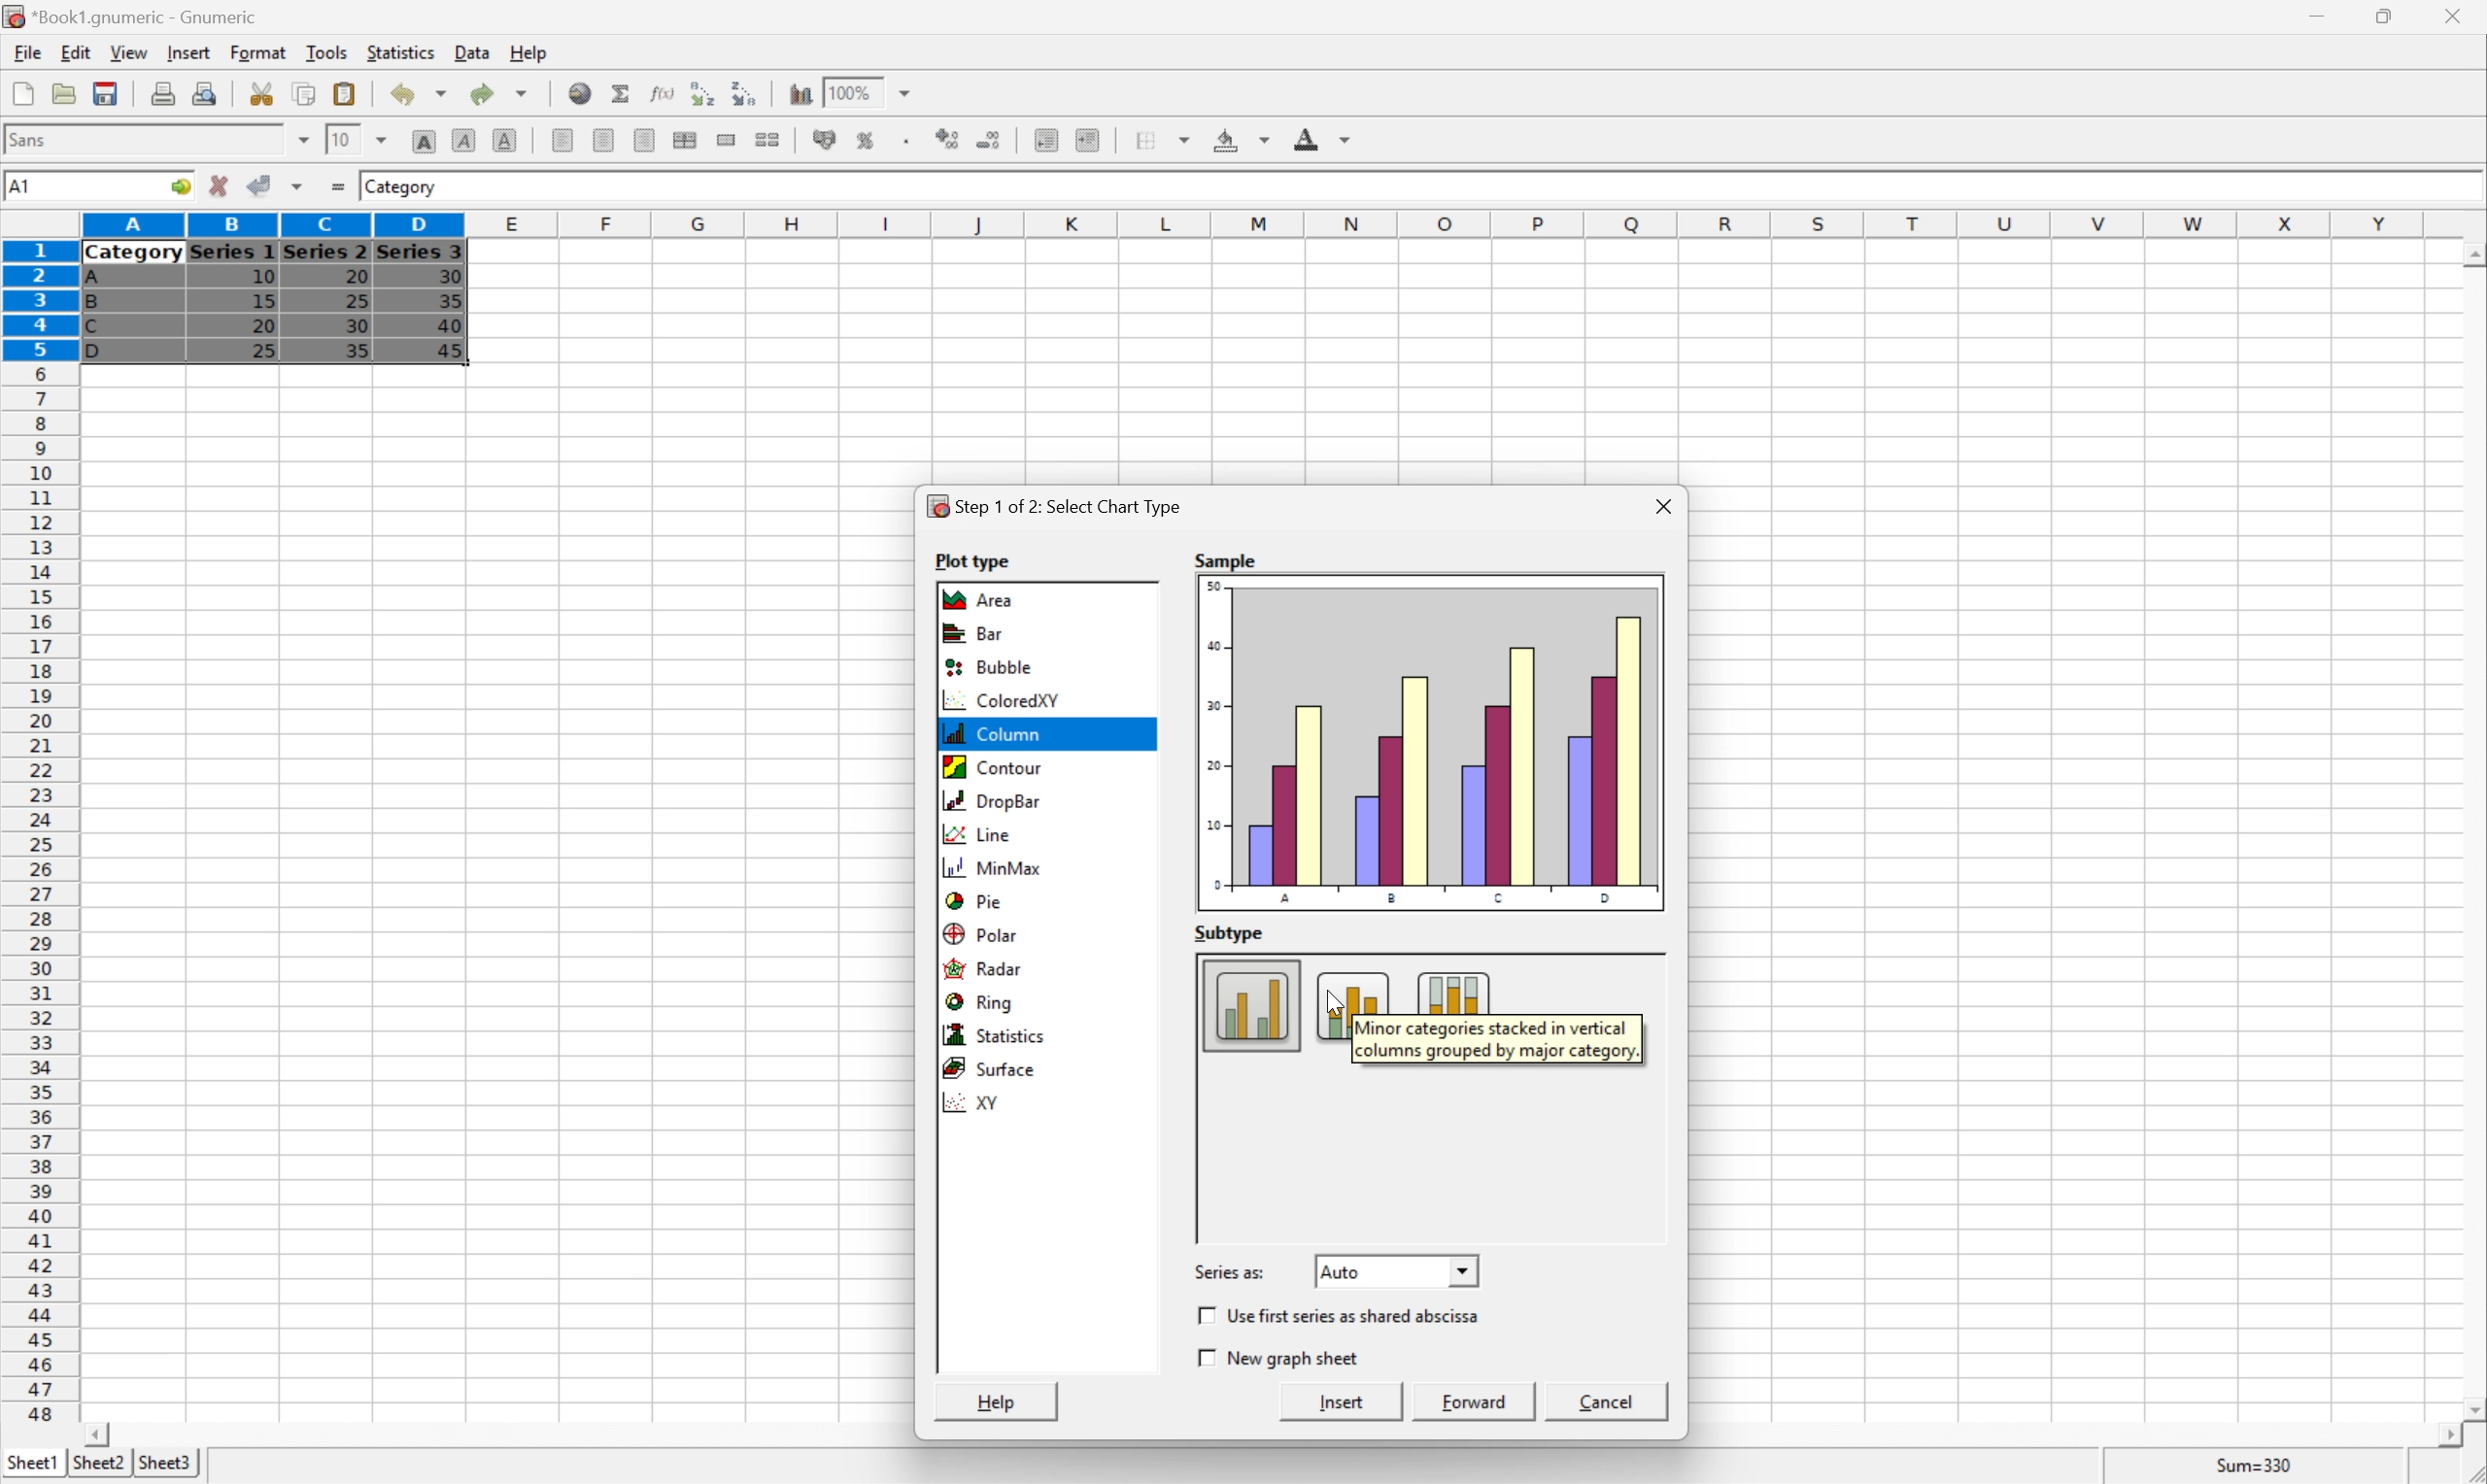 The height and width of the screenshot is (1484, 2487). I want to click on Drop Down, so click(381, 141).